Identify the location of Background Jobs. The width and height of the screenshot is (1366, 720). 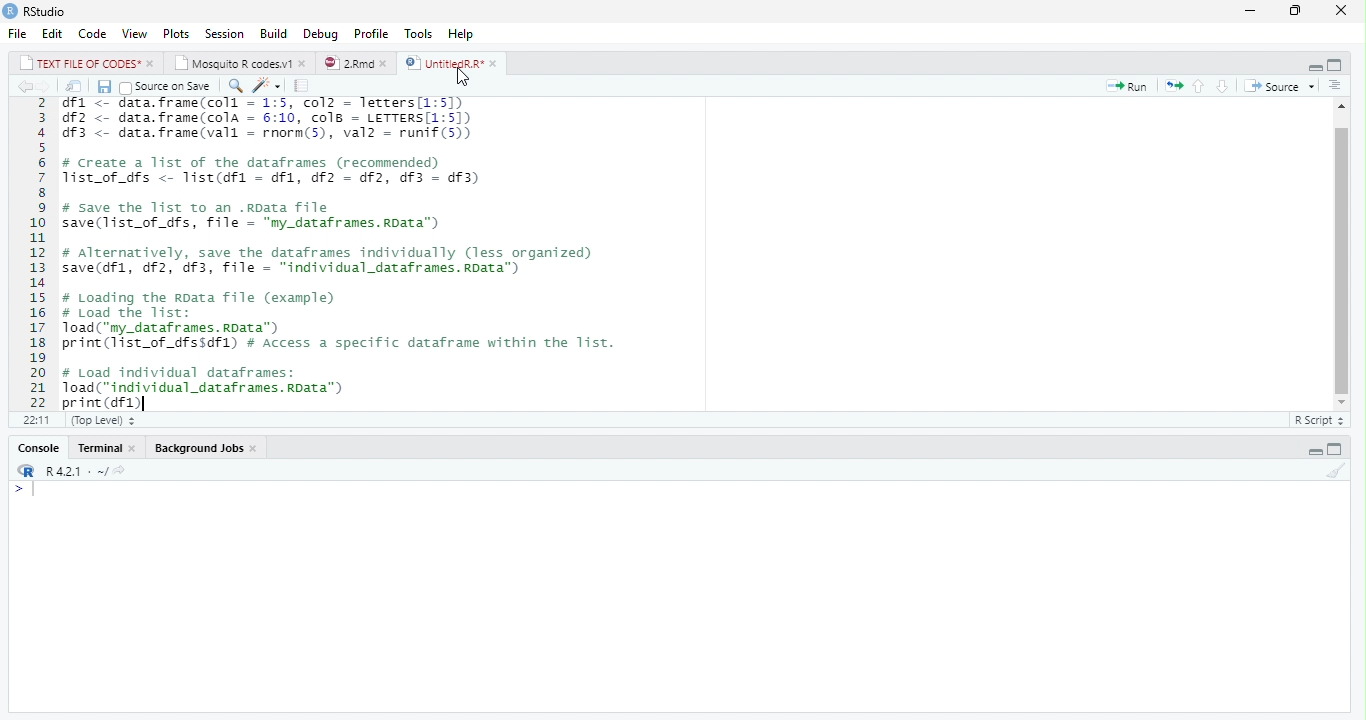
(202, 448).